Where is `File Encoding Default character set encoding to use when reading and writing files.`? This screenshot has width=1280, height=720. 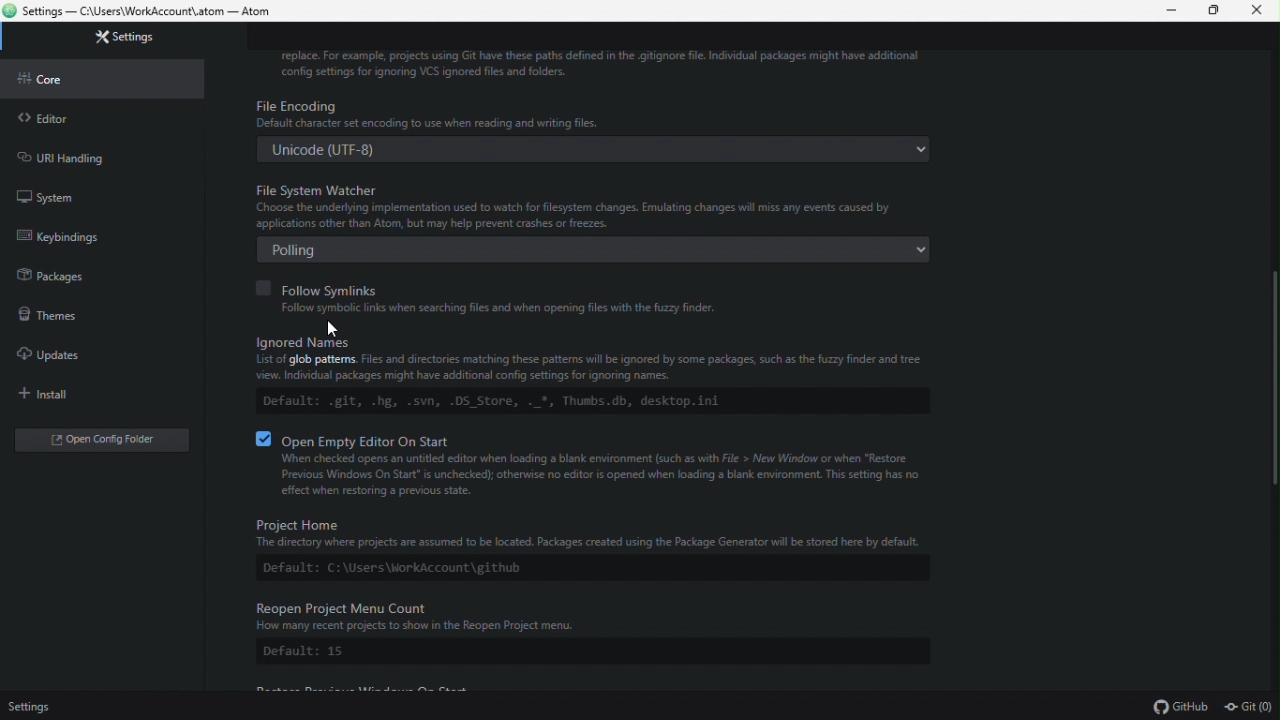 File Encoding Default character set encoding to use when reading and writing files. is located at coordinates (599, 111).